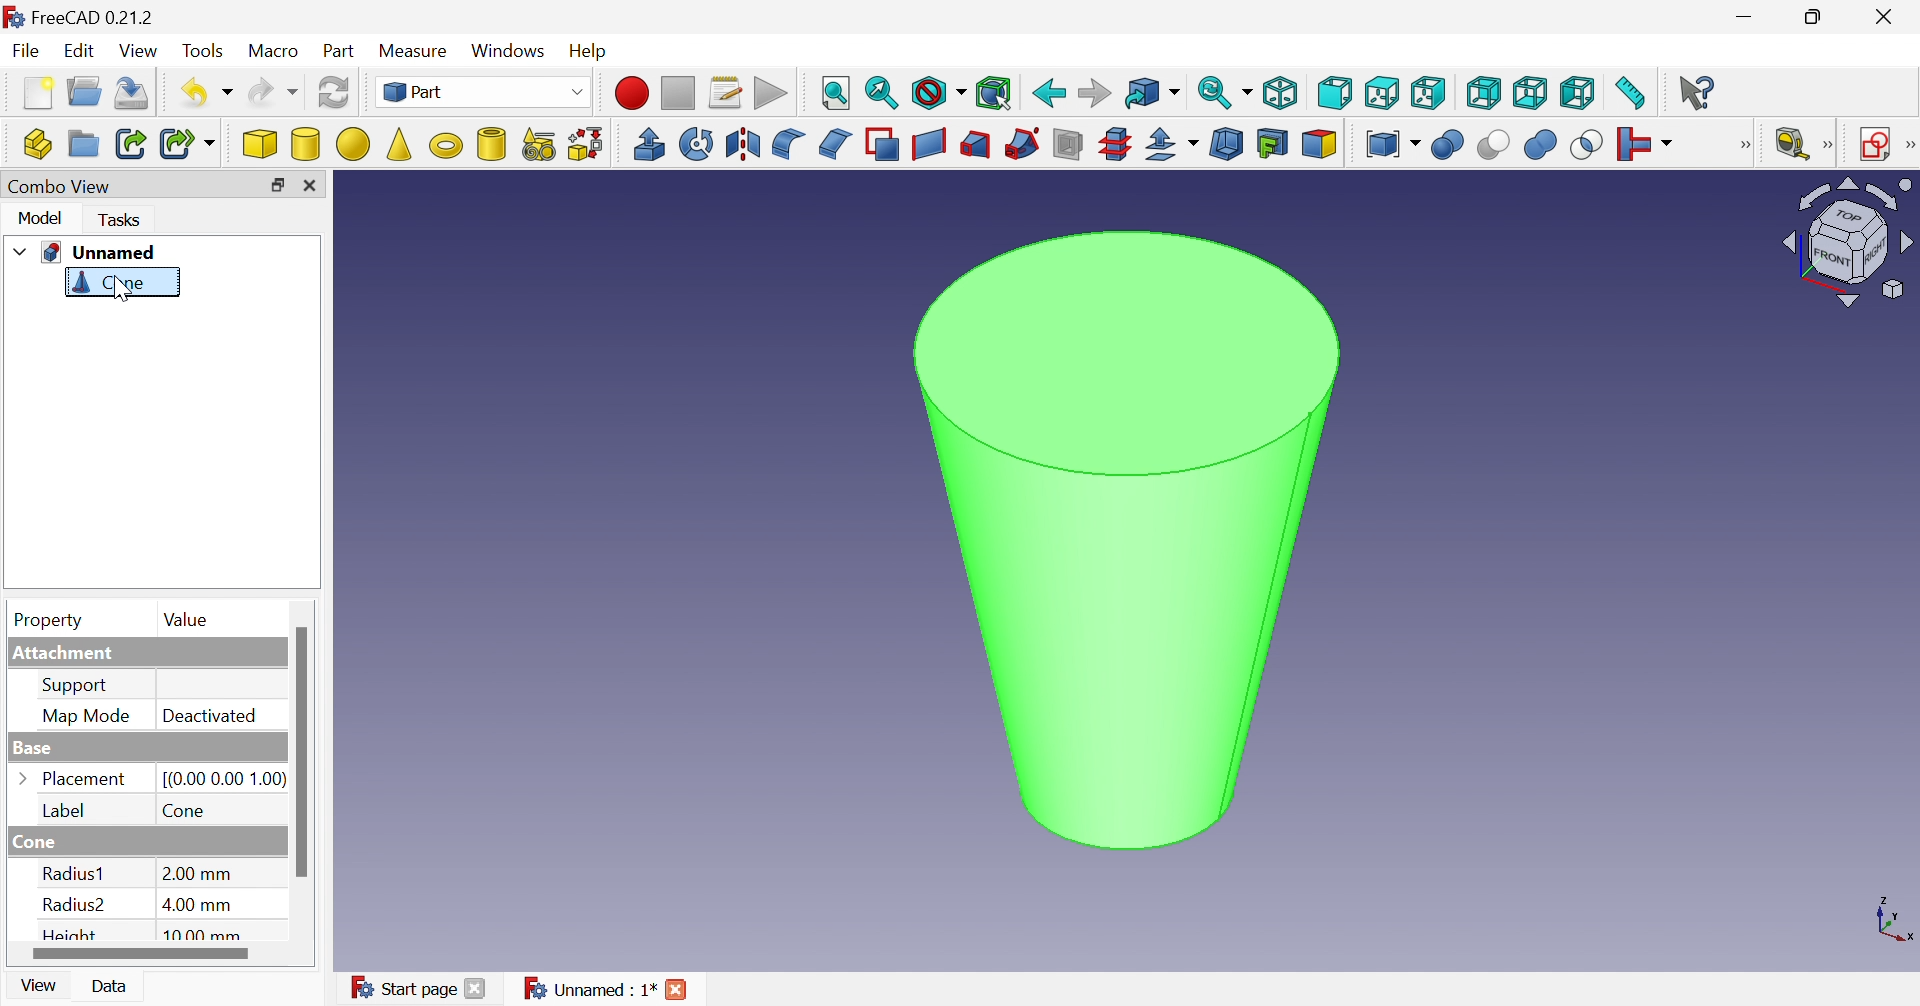 This screenshot has height=1006, width=1920. Describe the element at coordinates (41, 217) in the screenshot. I see `Model` at that location.